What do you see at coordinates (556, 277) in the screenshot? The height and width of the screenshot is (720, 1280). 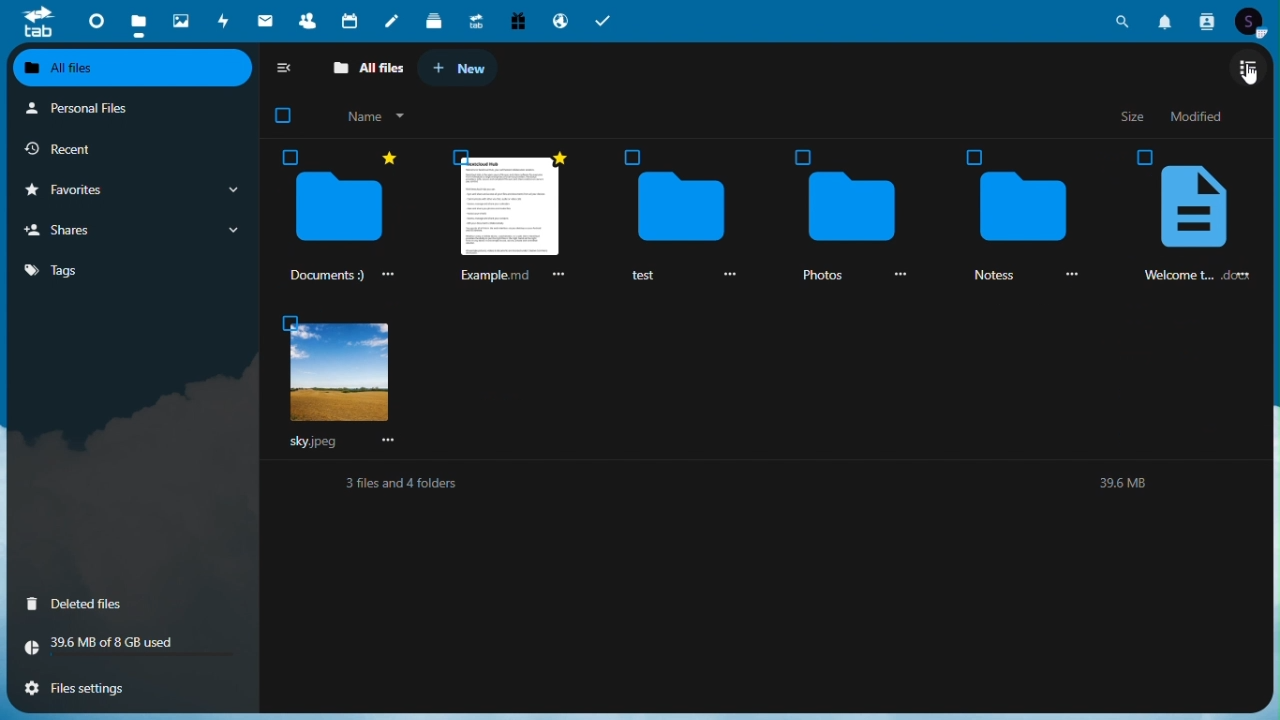 I see `more options` at bounding box center [556, 277].